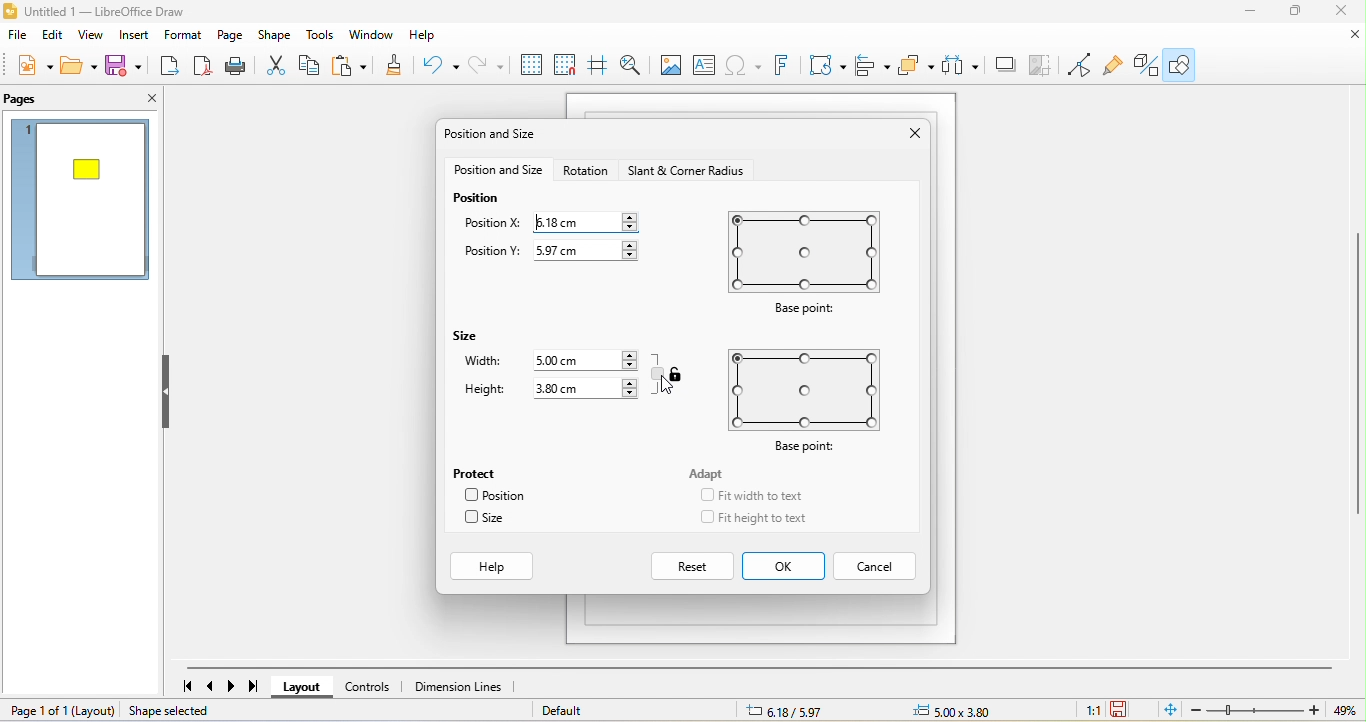  Describe the element at coordinates (815, 262) in the screenshot. I see `base point` at that location.